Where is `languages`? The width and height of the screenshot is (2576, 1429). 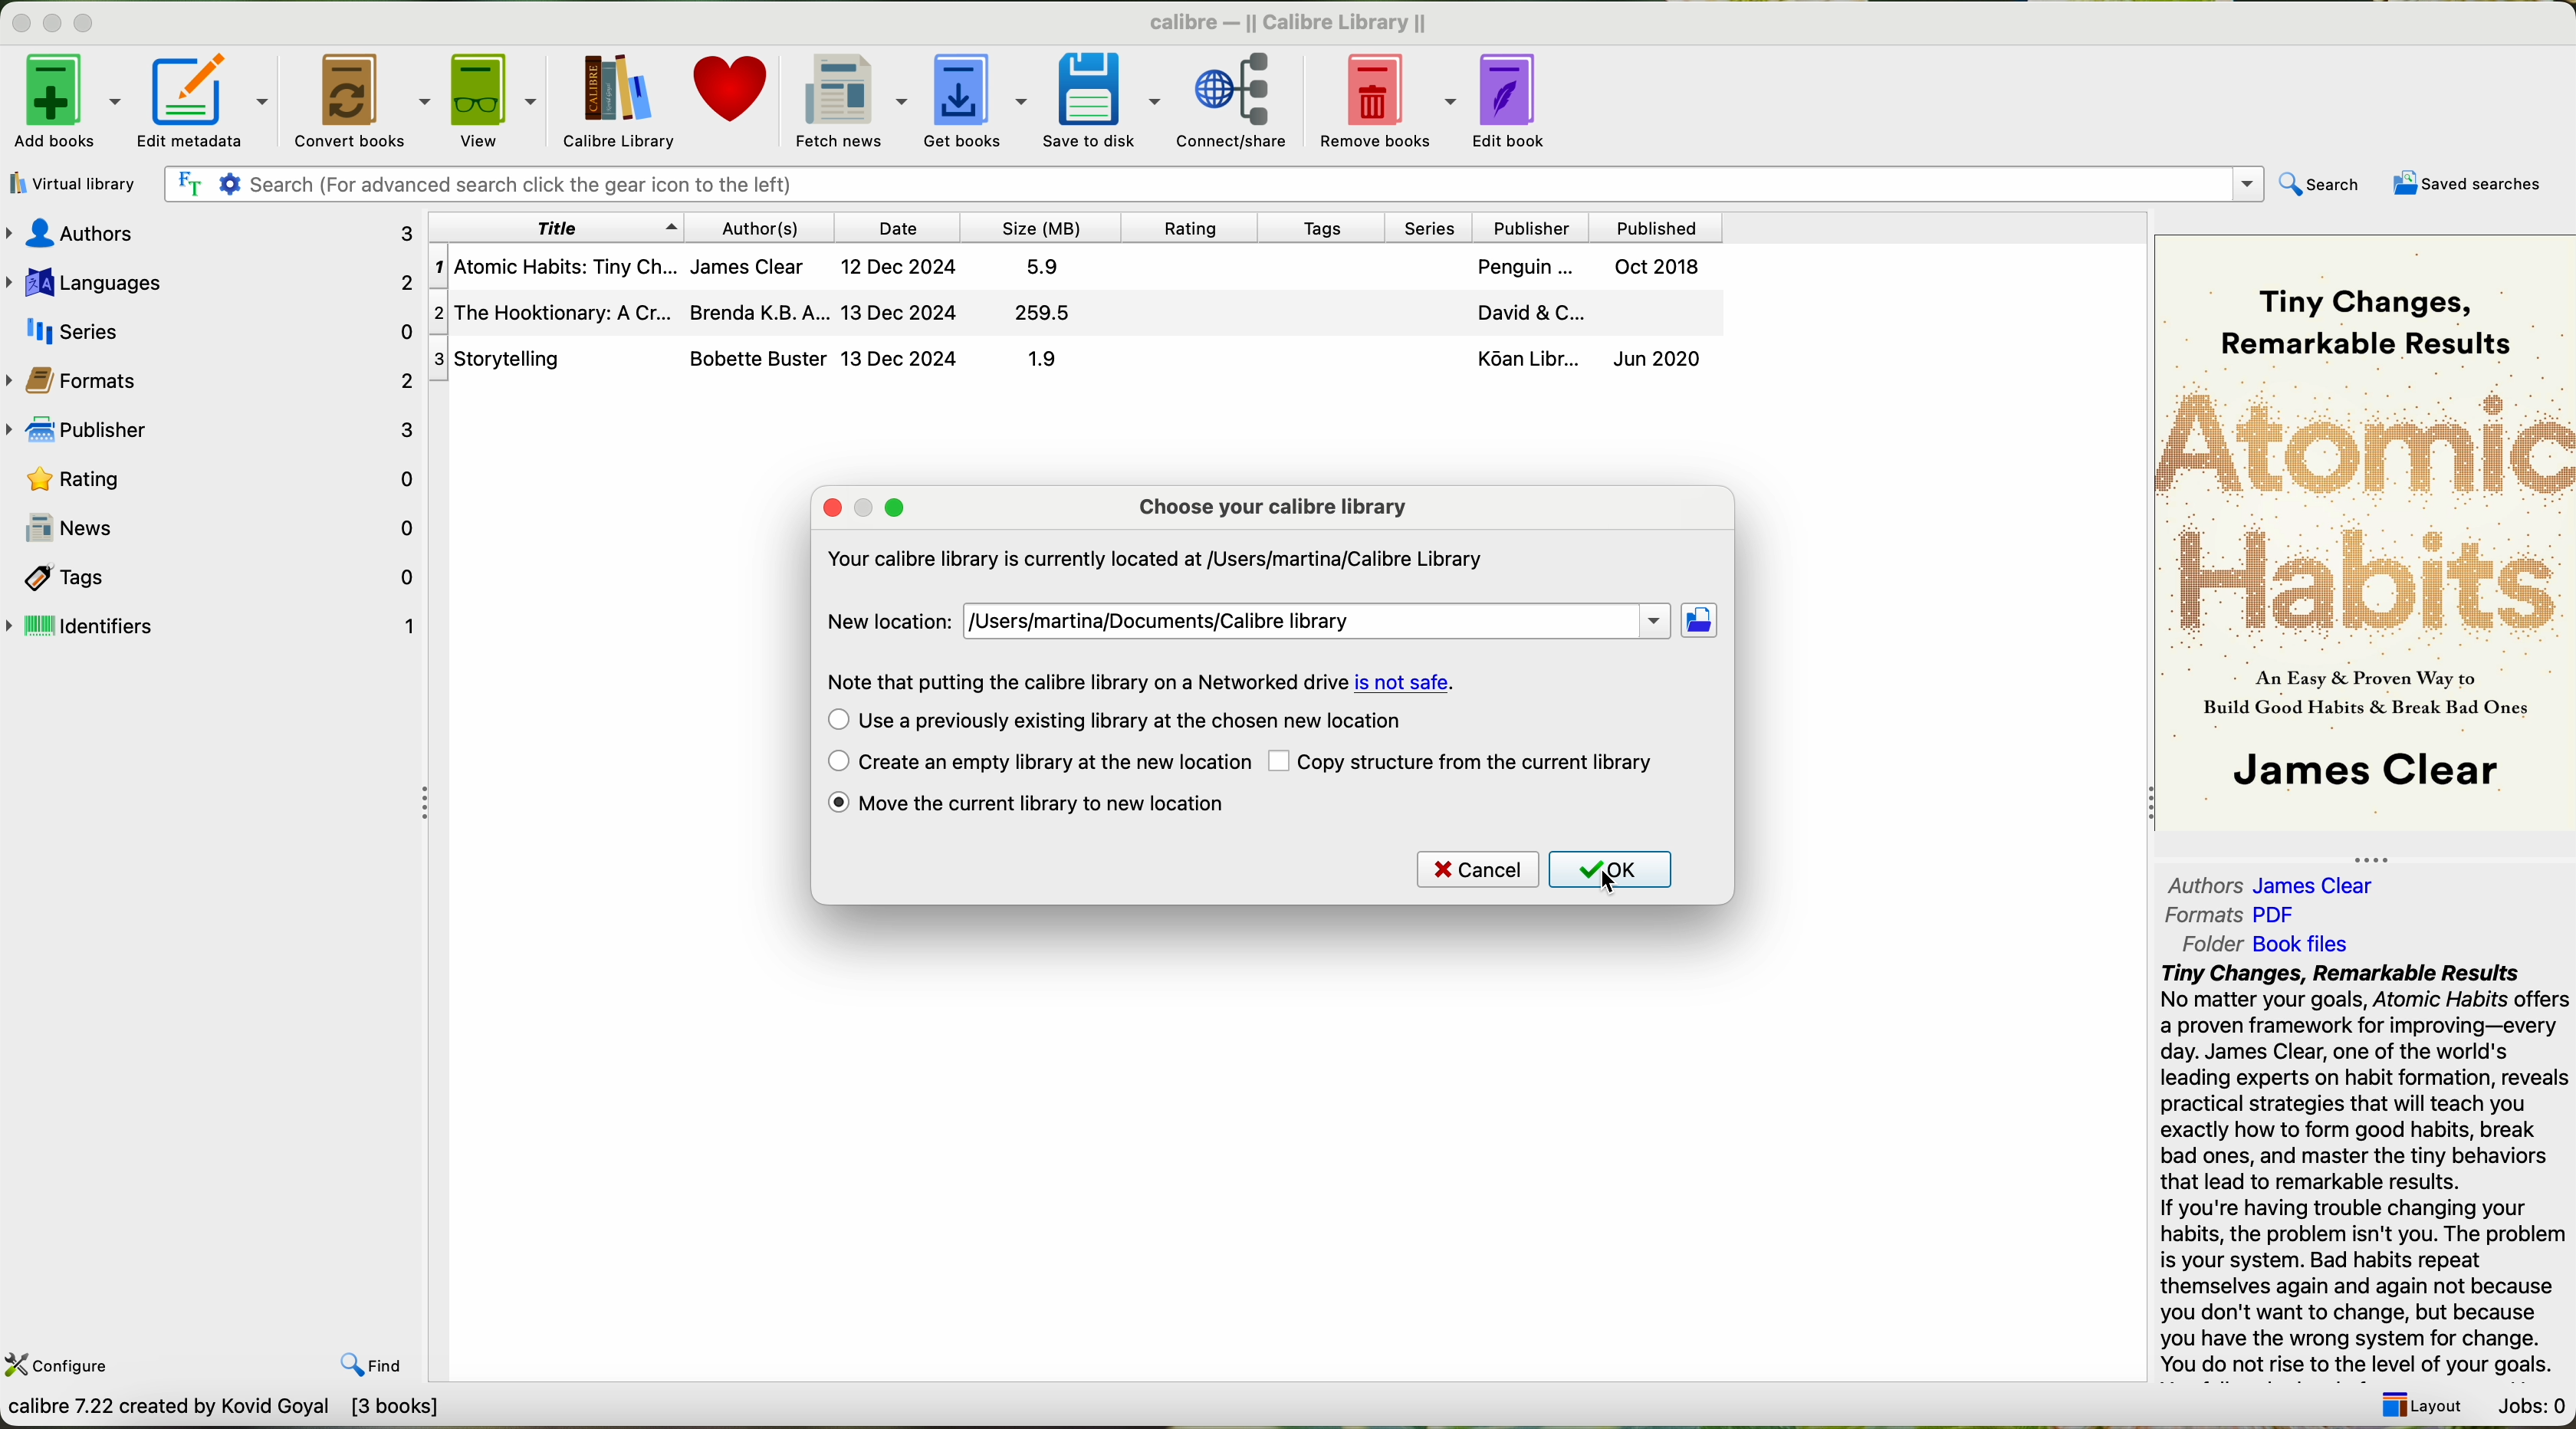
languages is located at coordinates (211, 279).